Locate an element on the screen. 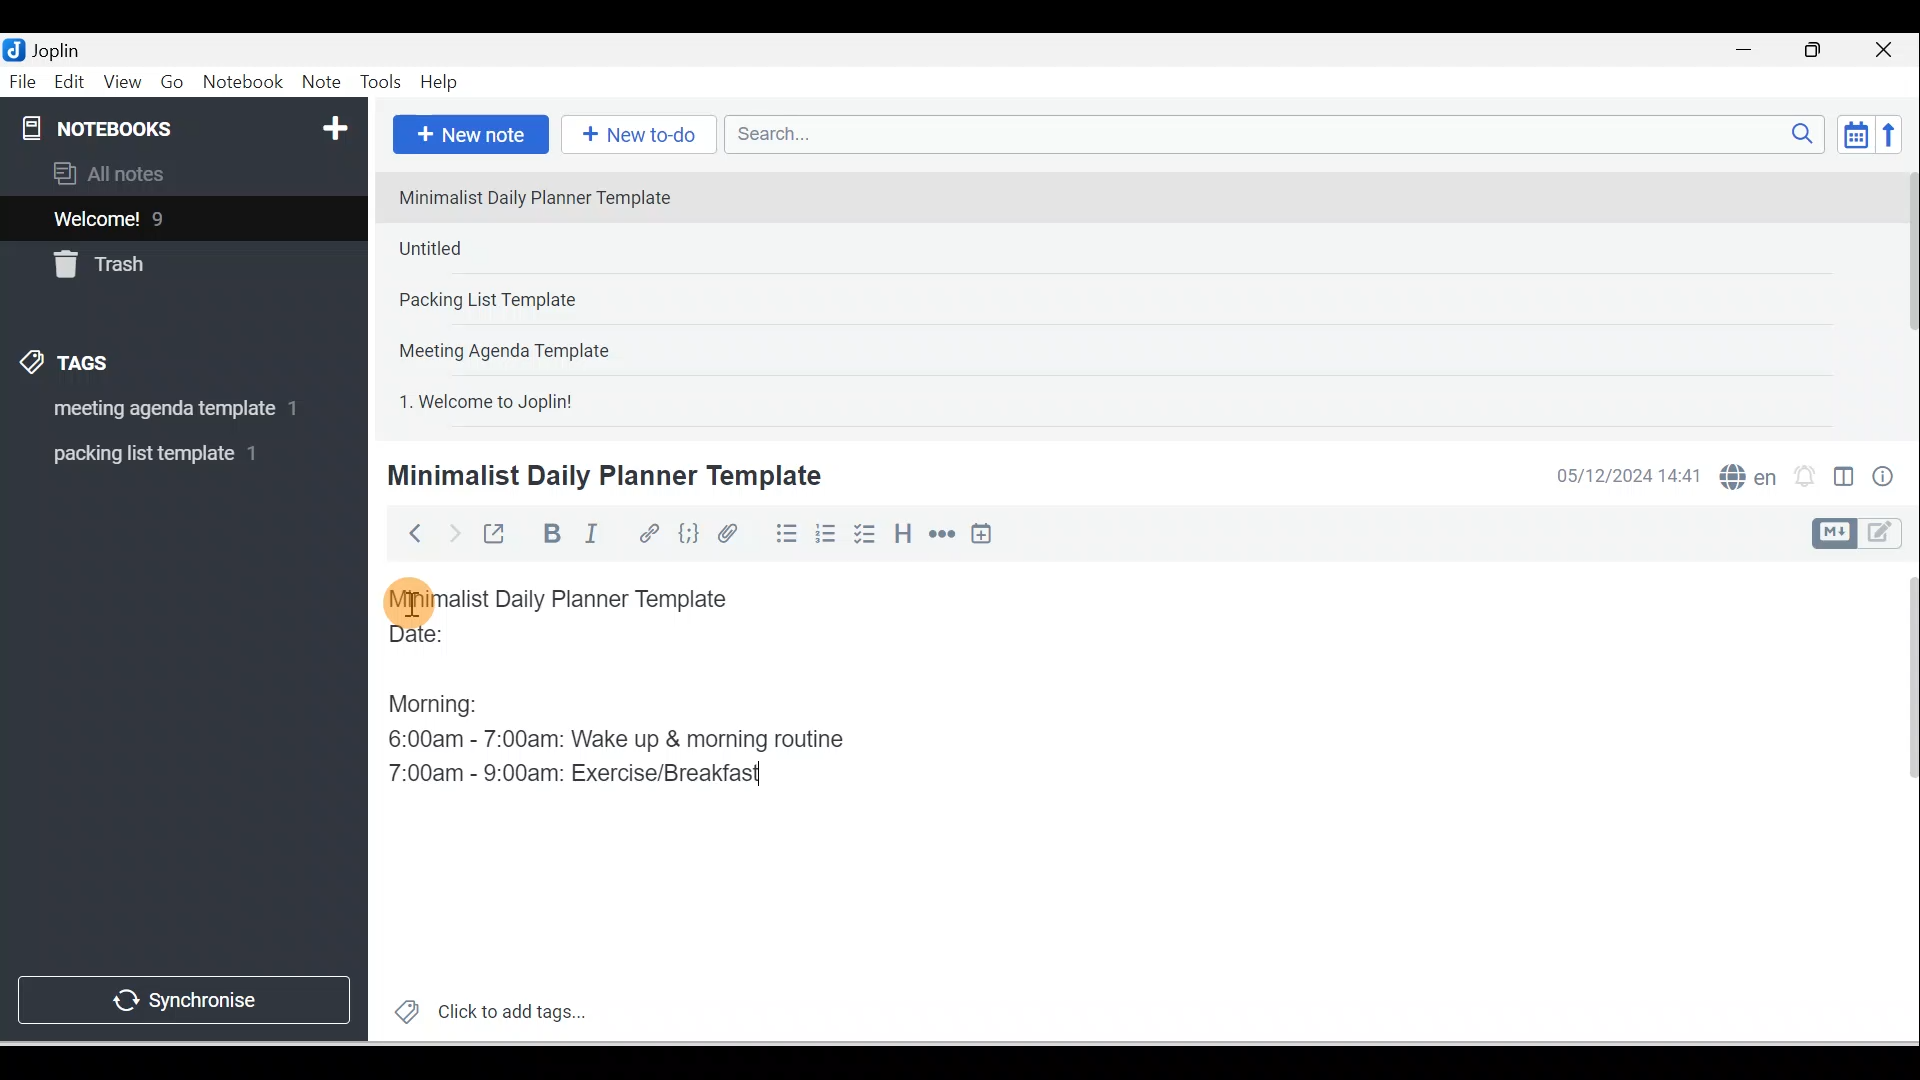 This screenshot has height=1080, width=1920. Attach file is located at coordinates (733, 533).